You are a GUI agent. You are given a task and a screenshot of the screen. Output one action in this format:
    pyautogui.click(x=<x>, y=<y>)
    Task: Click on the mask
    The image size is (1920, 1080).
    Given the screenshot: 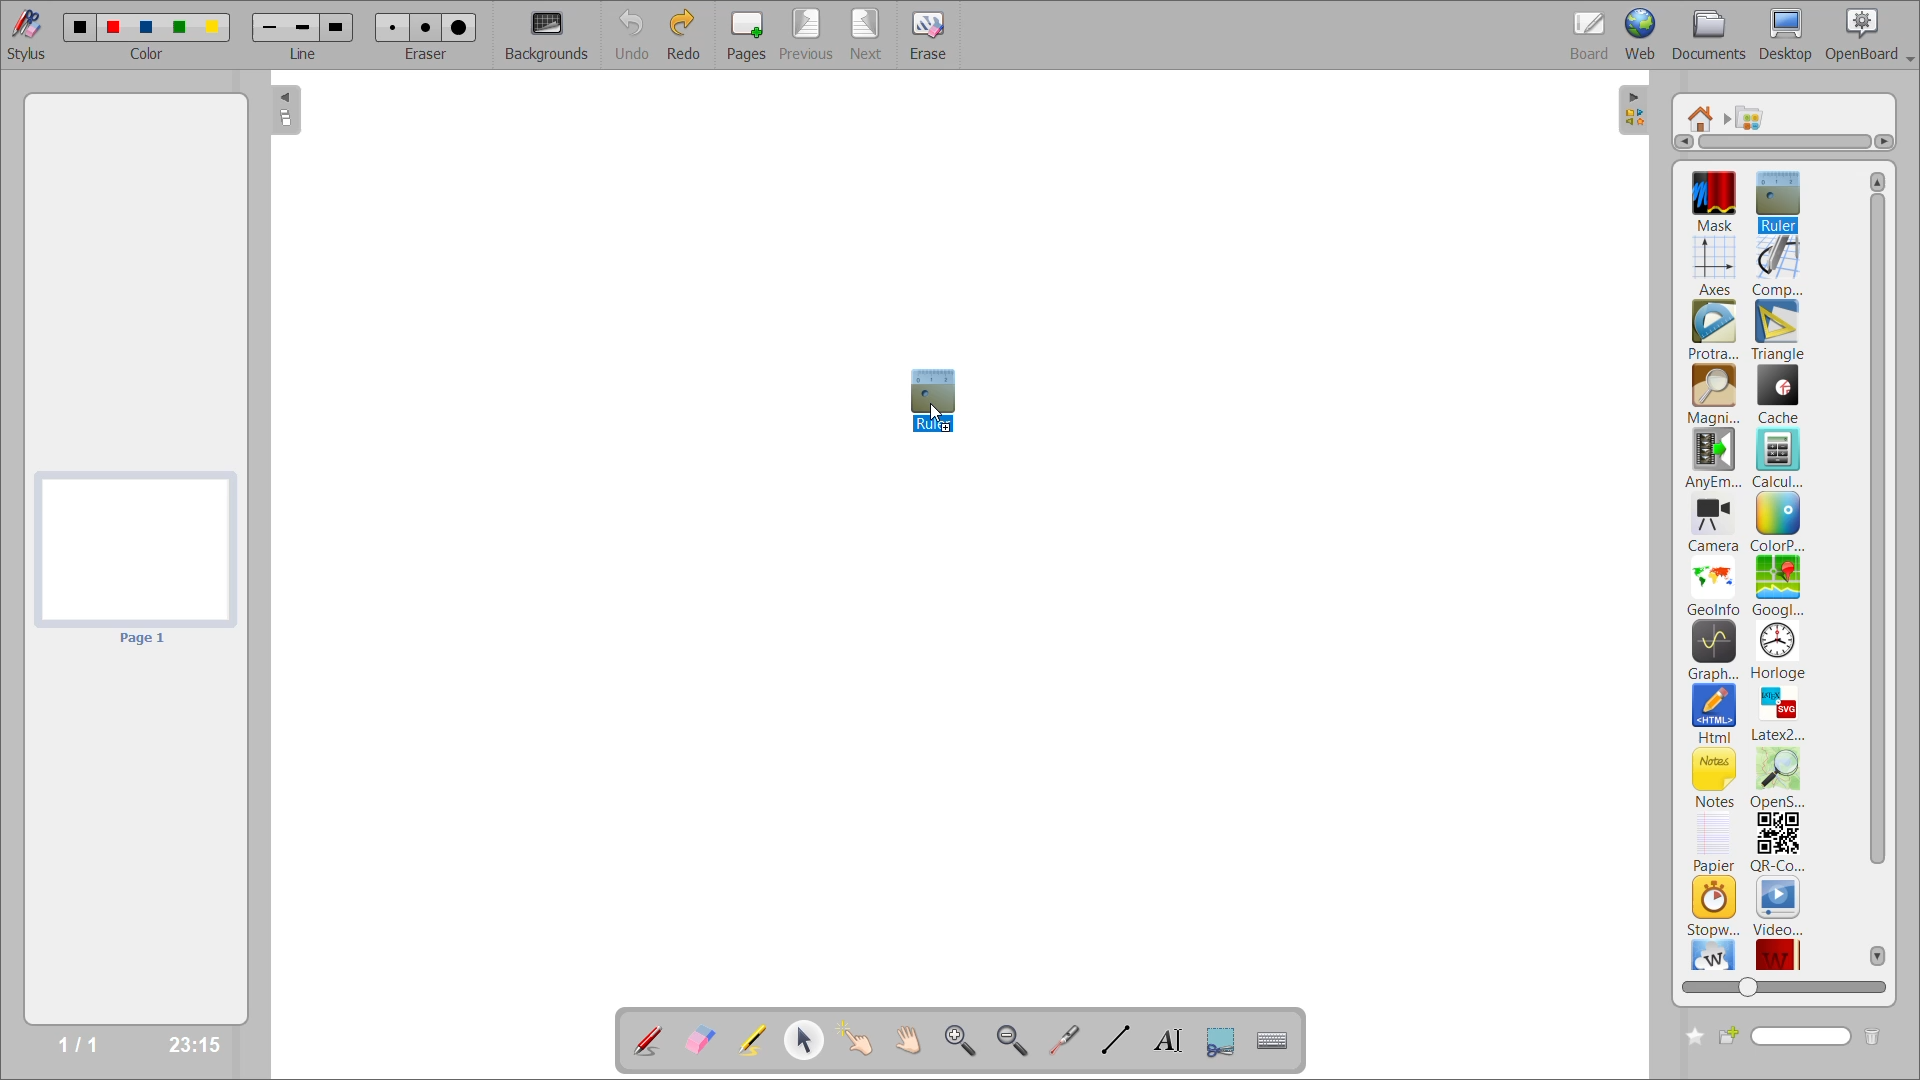 What is the action you would take?
    pyautogui.click(x=1719, y=200)
    